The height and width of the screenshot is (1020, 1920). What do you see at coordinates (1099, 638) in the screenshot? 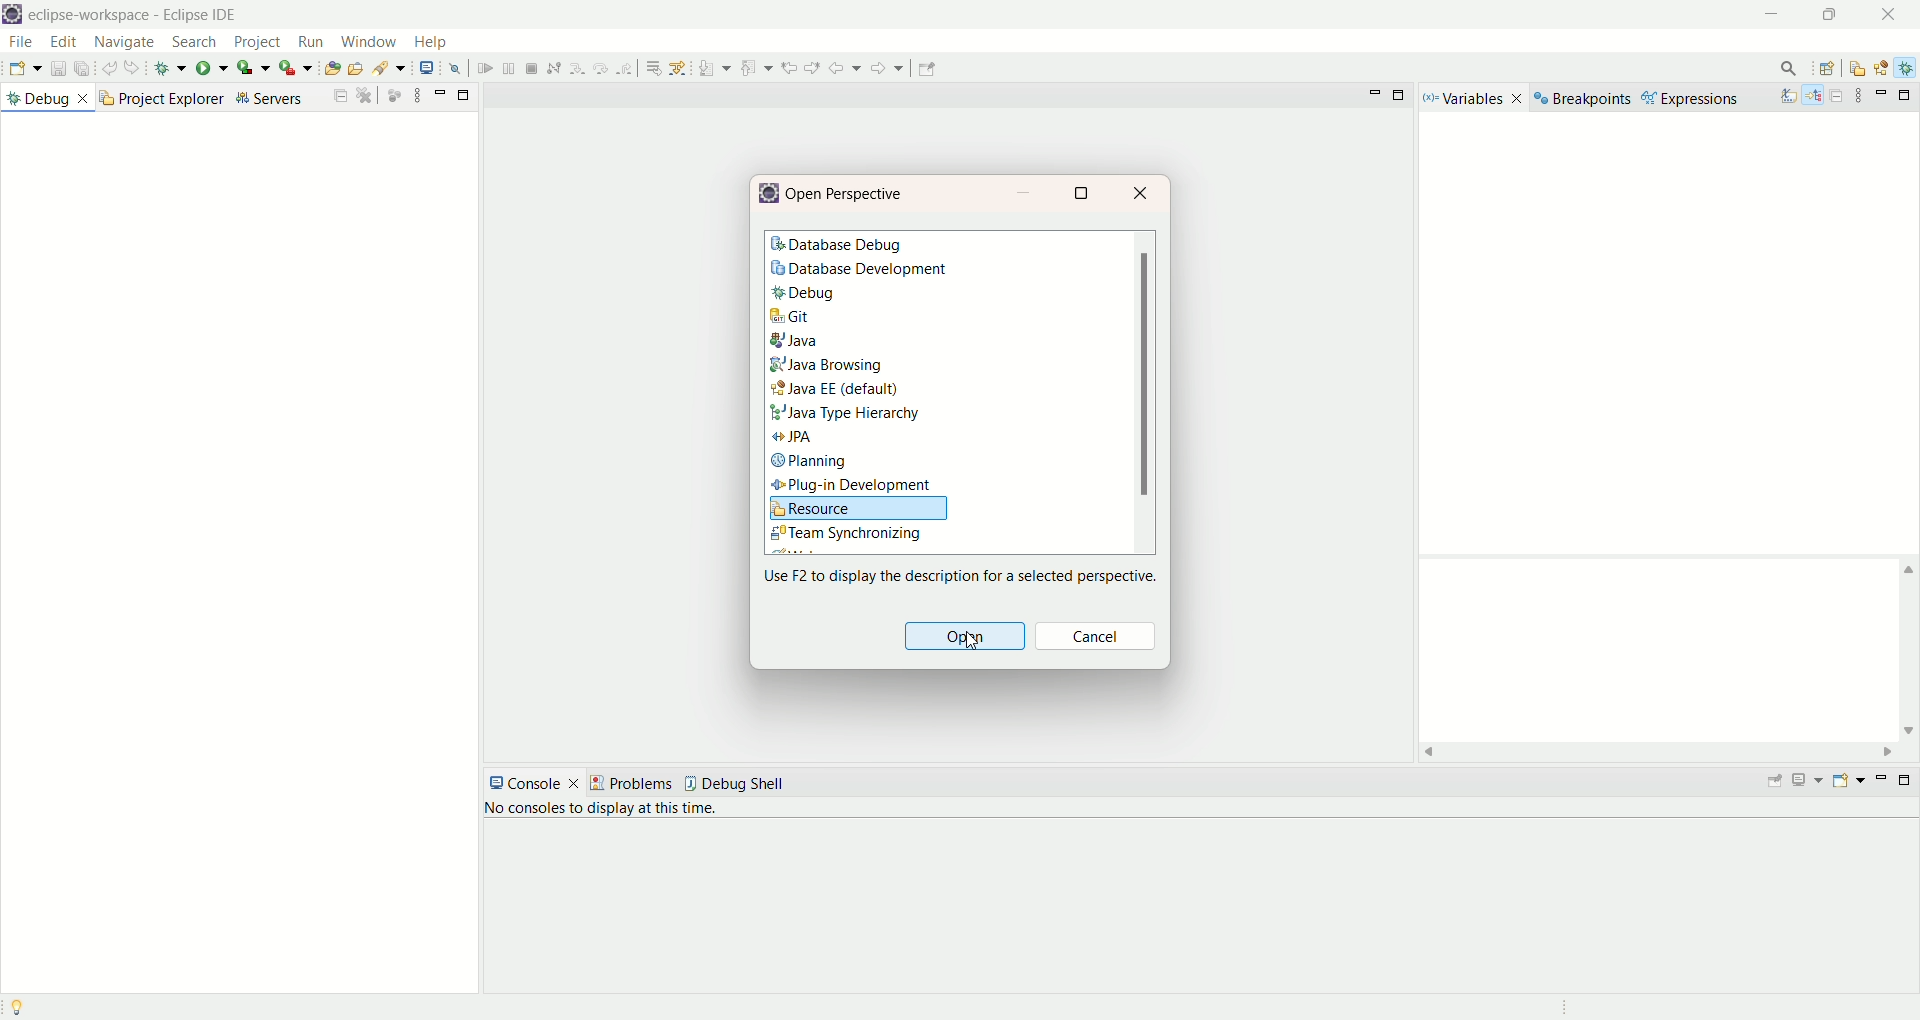
I see `cancel` at bounding box center [1099, 638].